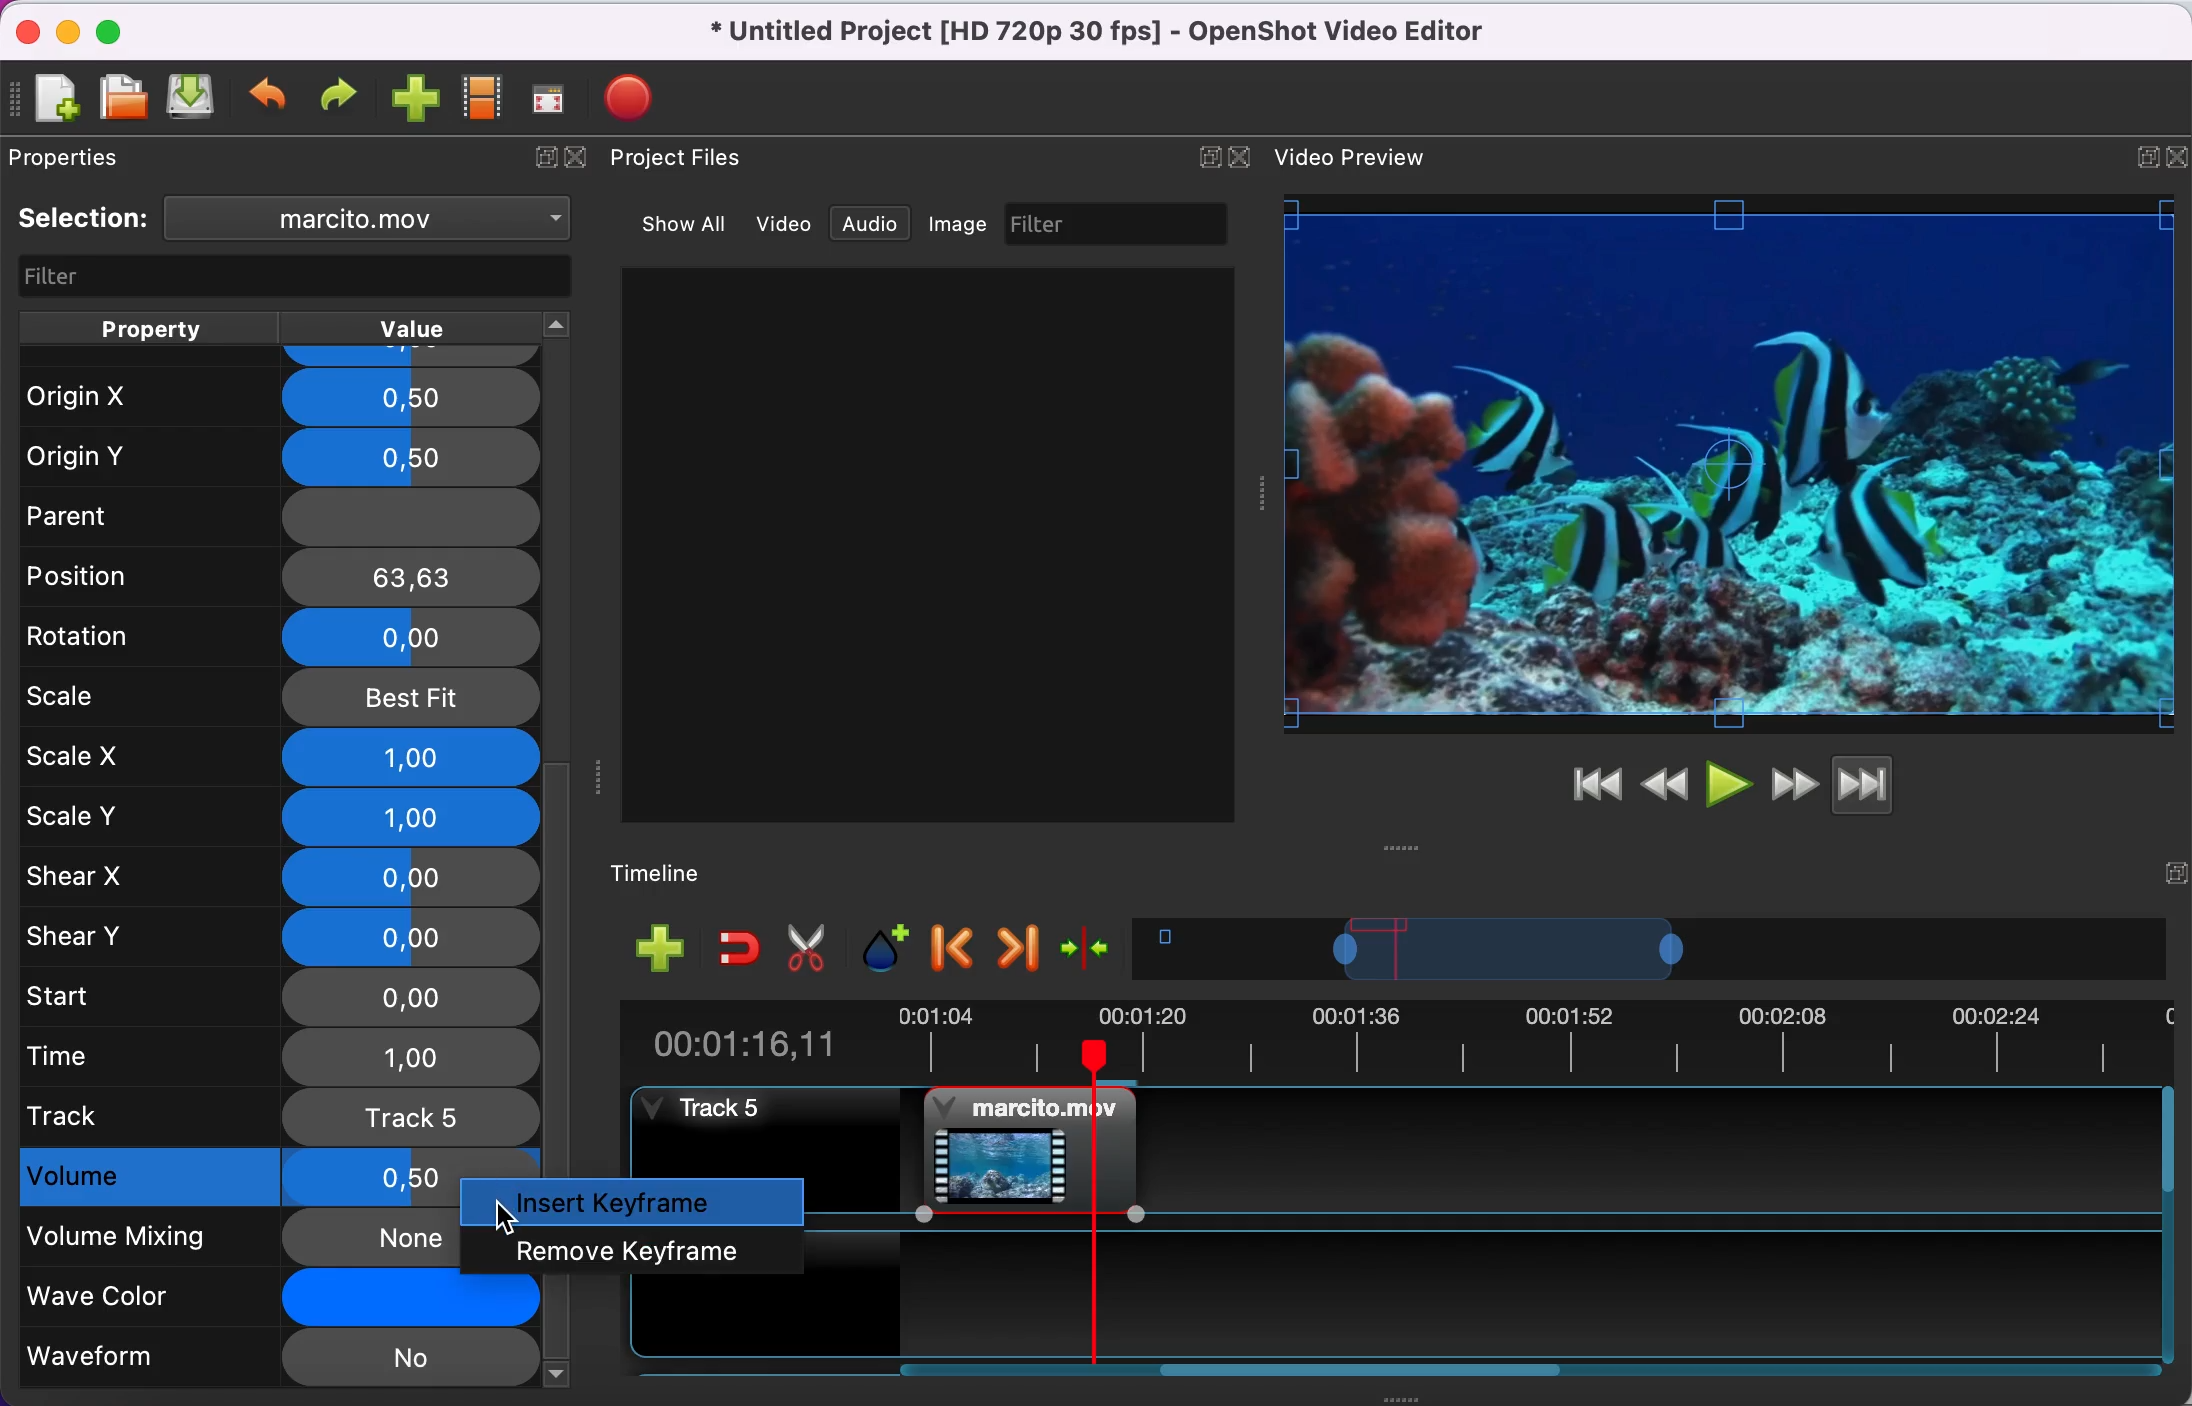  What do you see at coordinates (279, 878) in the screenshot?
I see `shear x 0` at bounding box center [279, 878].